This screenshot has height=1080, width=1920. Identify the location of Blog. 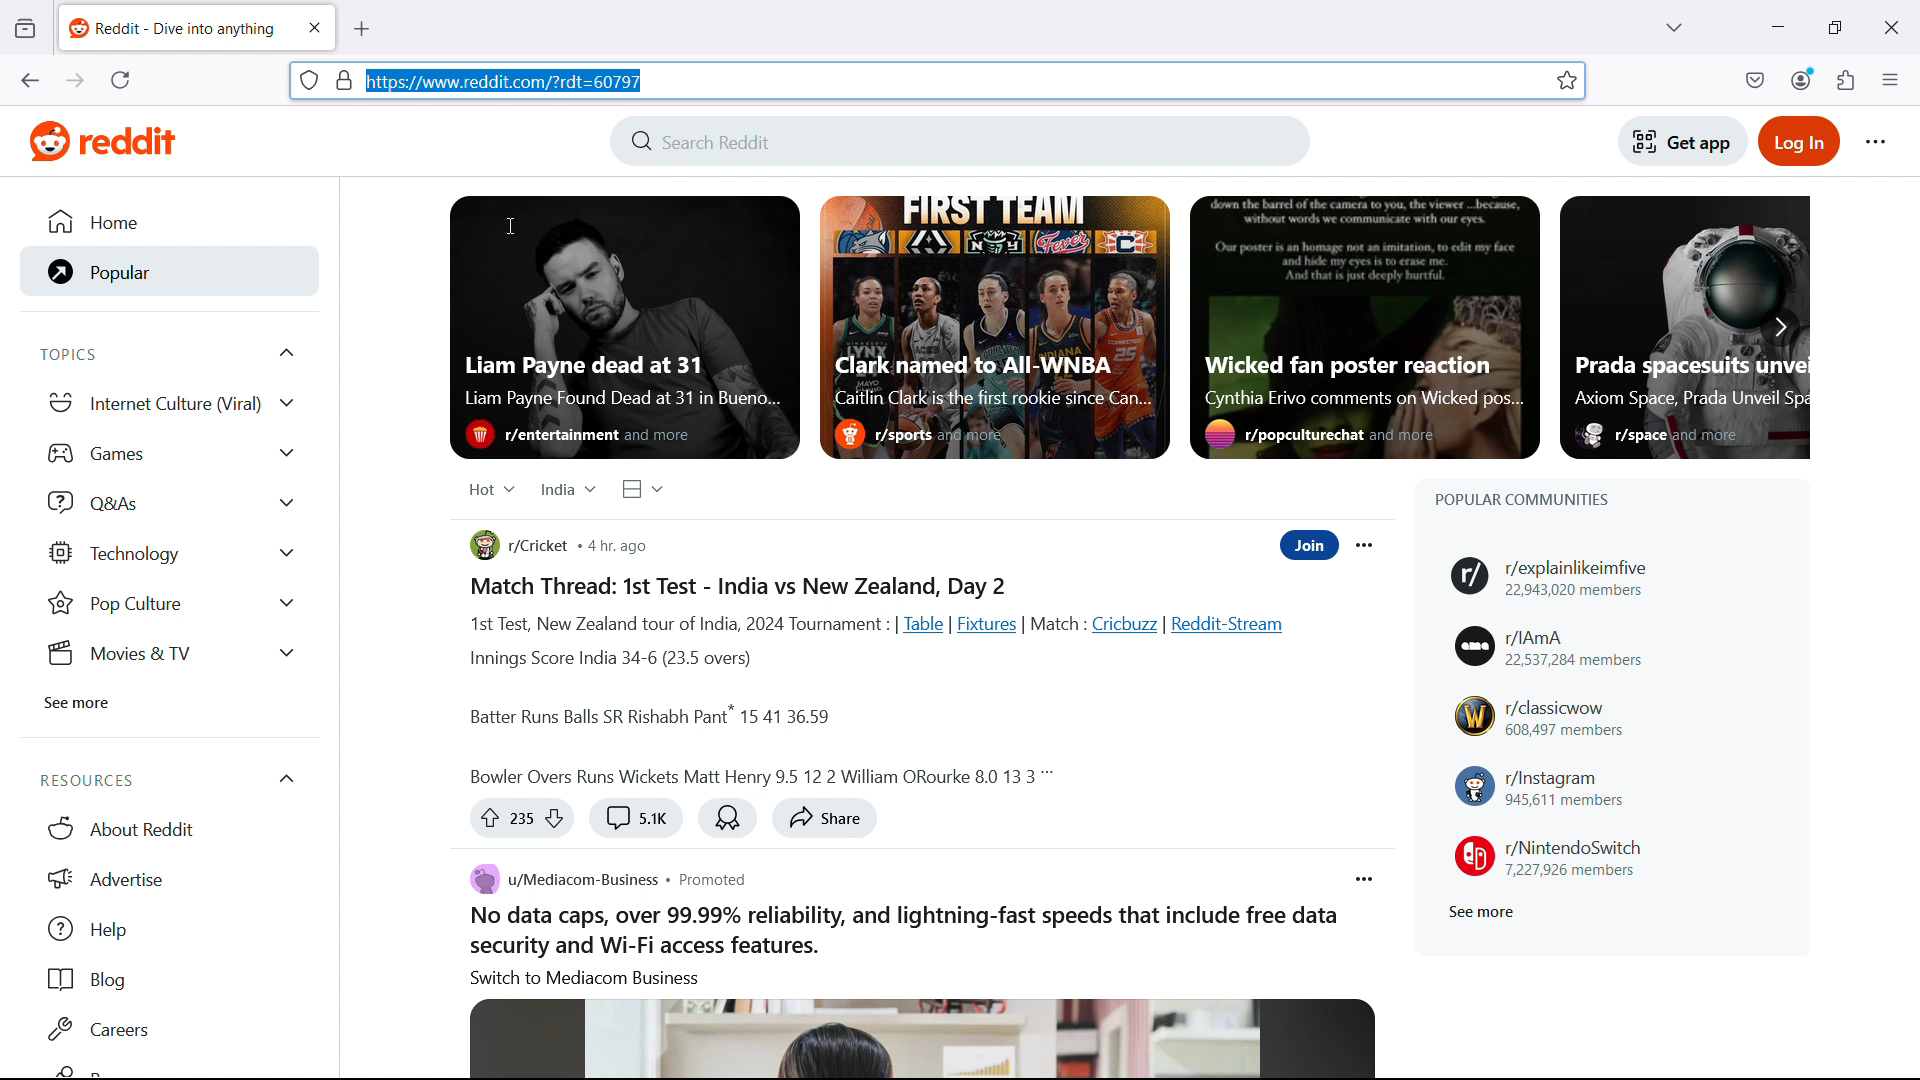
(166, 980).